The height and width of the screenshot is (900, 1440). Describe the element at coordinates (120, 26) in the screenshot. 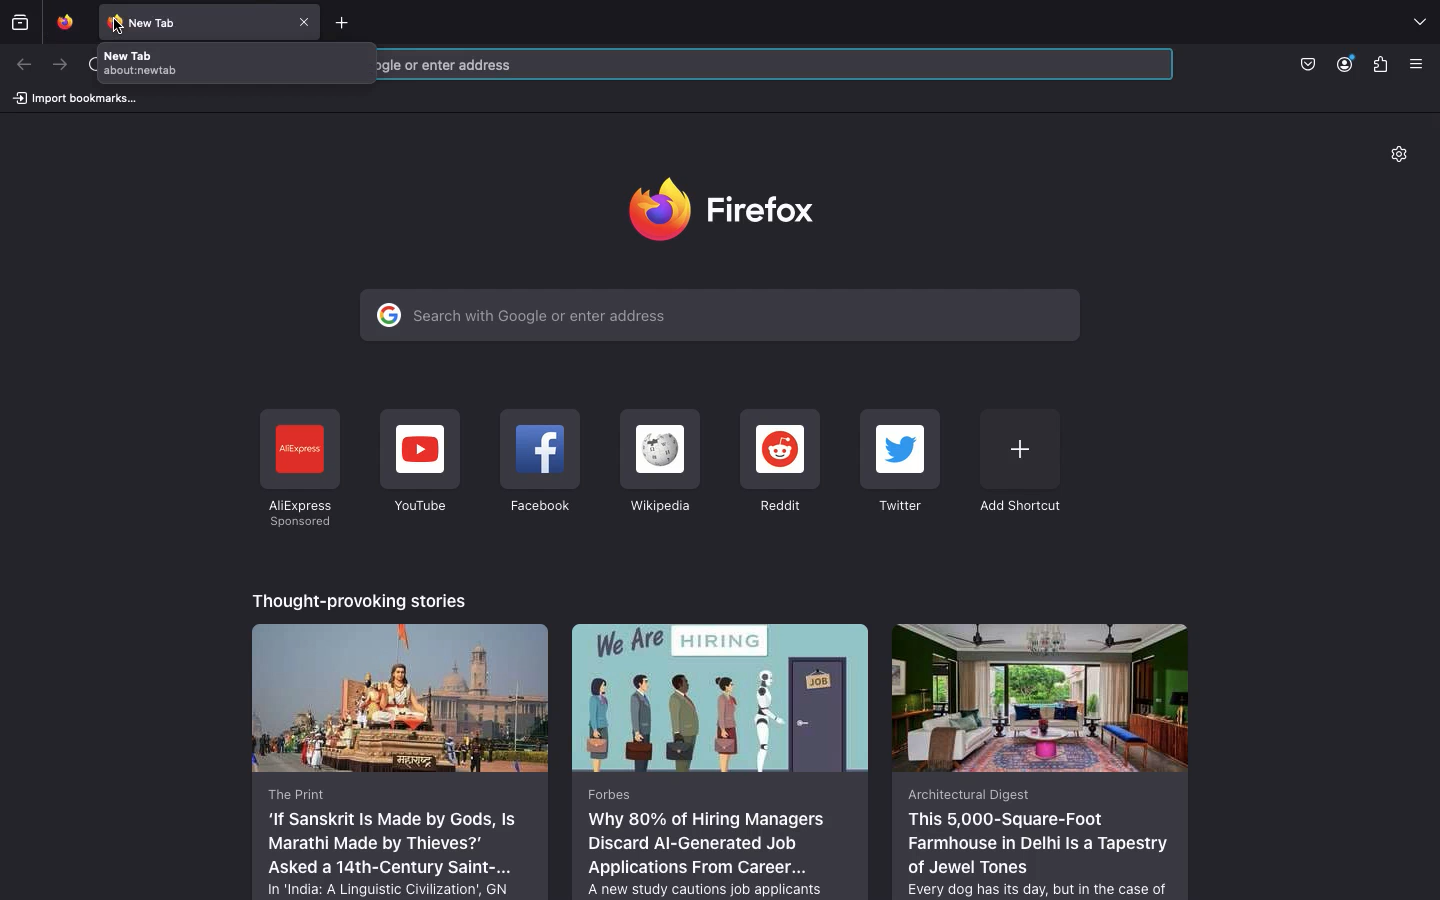

I see `Cursor` at that location.